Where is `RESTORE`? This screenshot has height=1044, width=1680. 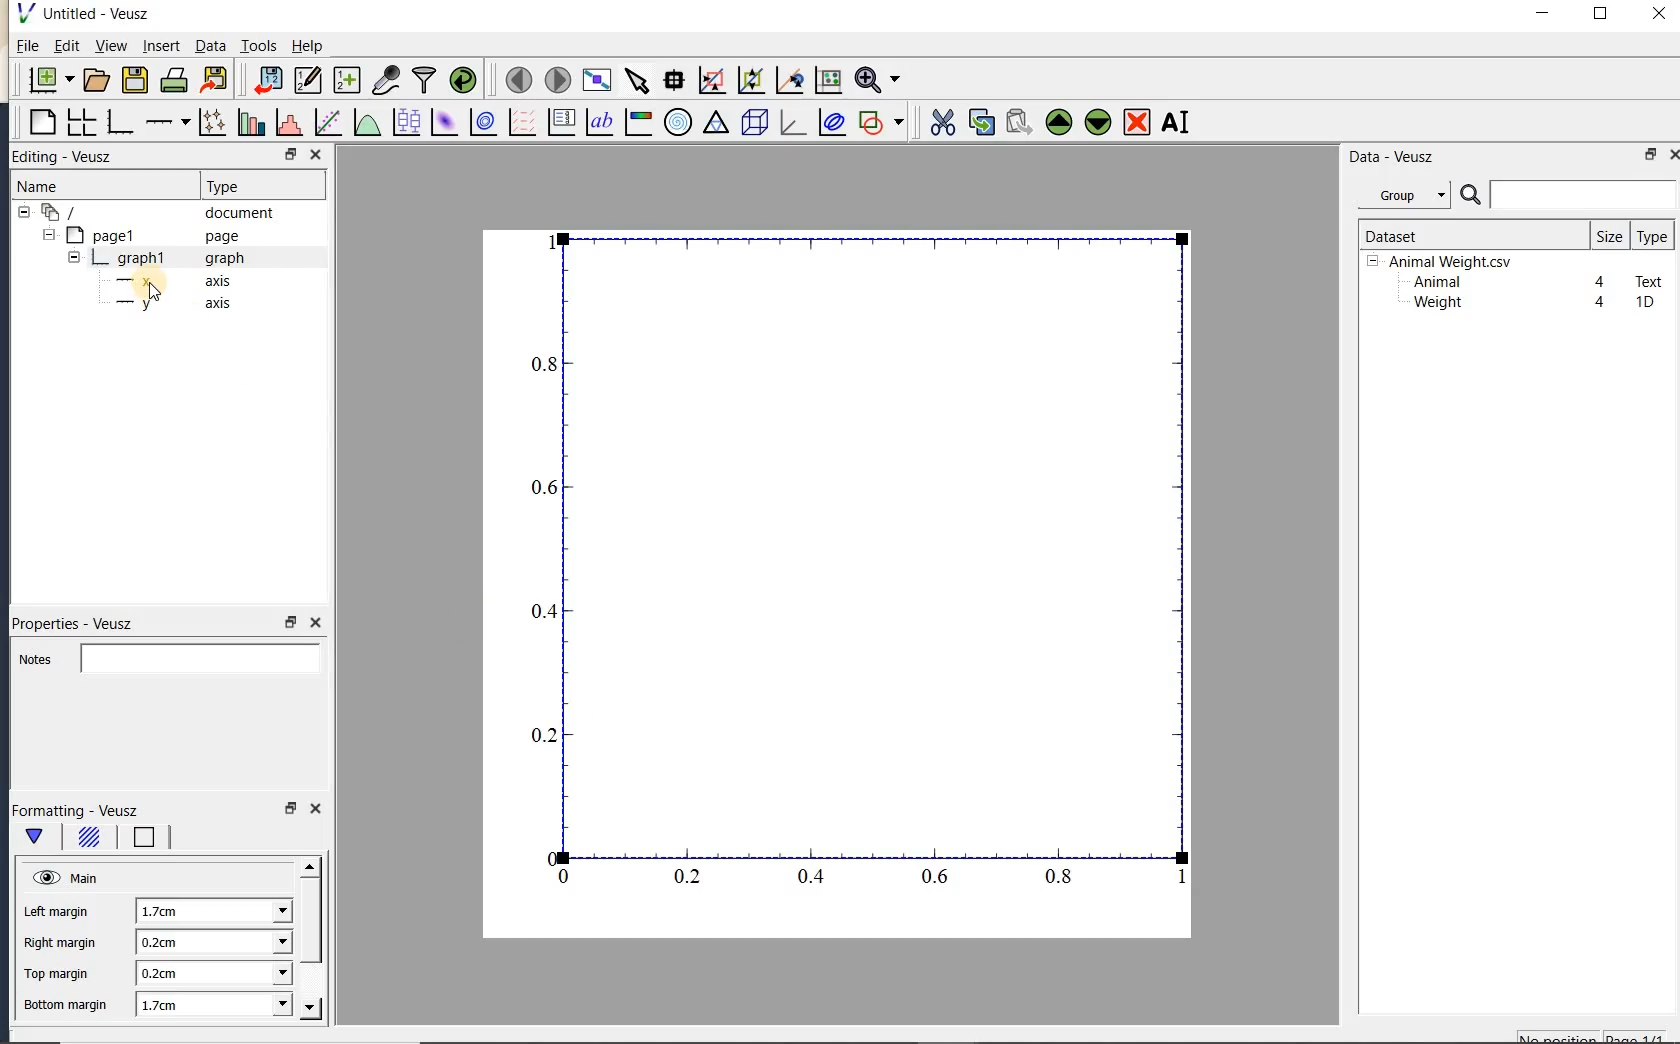 RESTORE is located at coordinates (287, 151).